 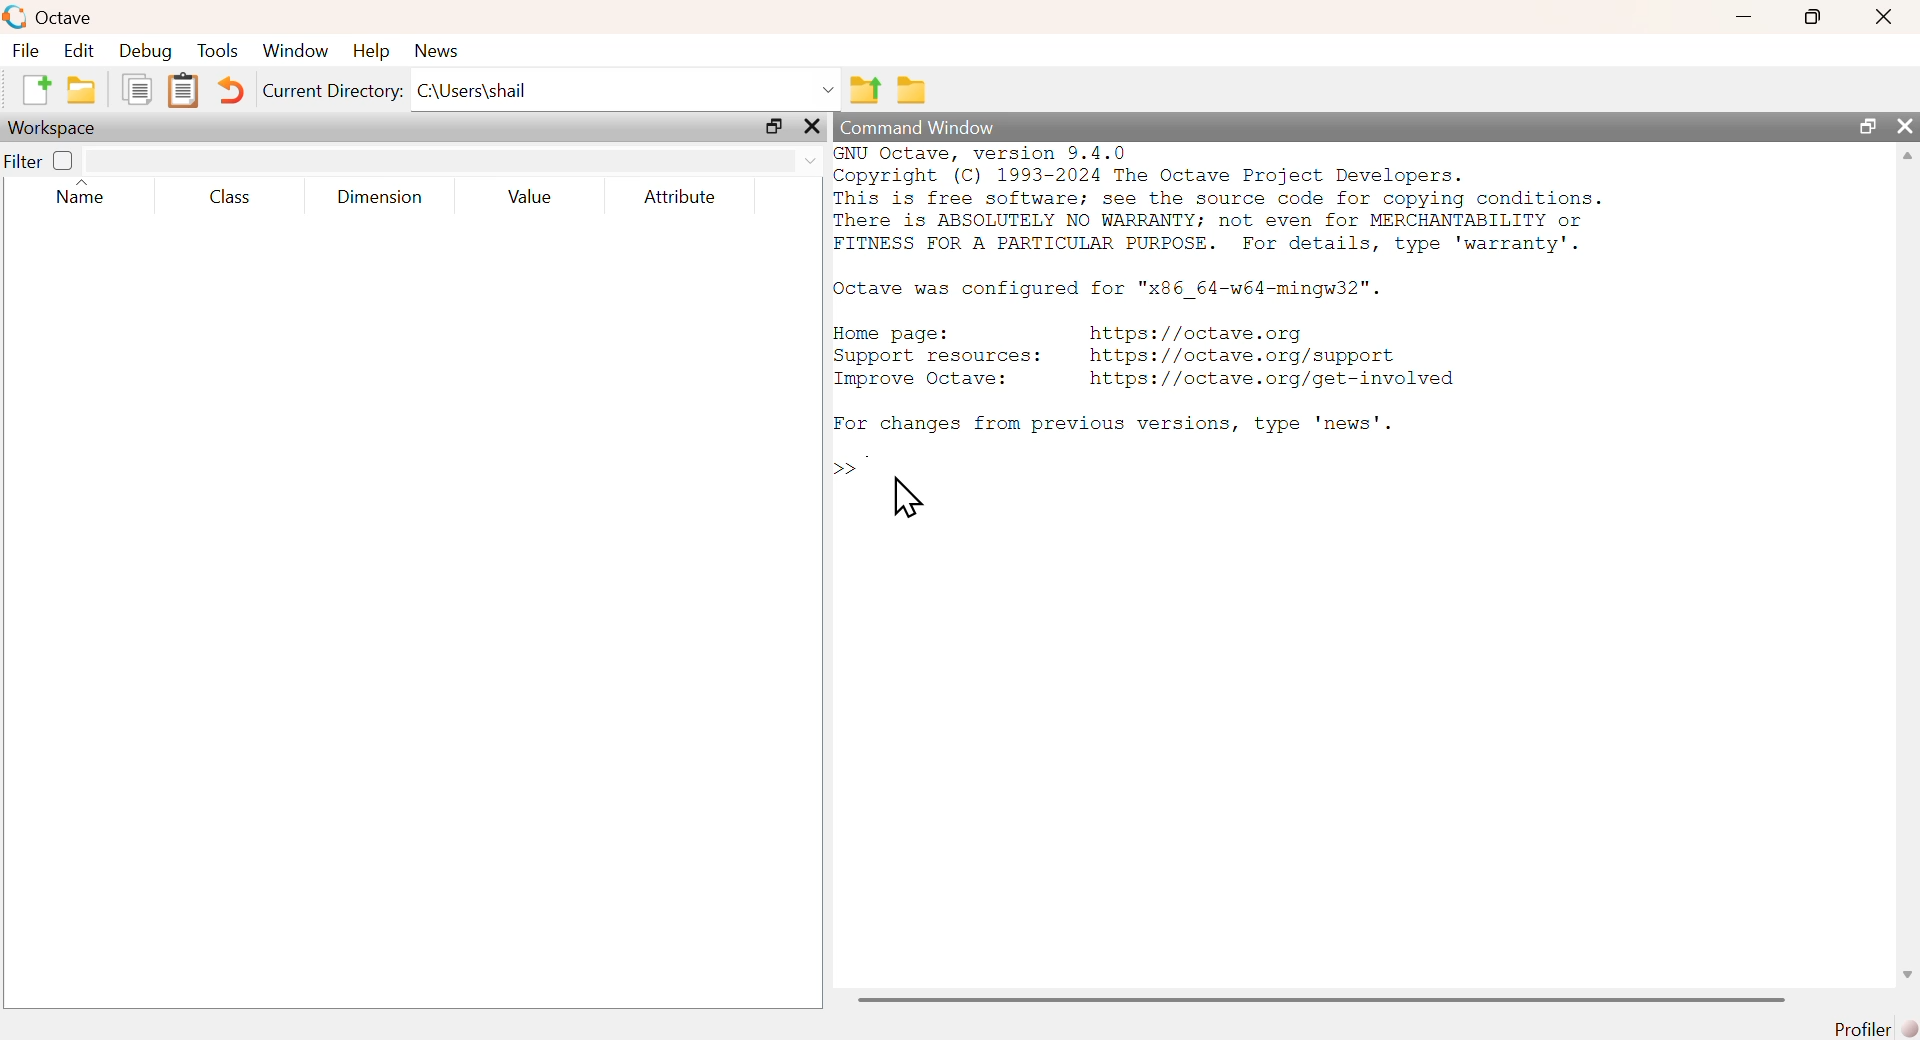 I want to click on current directory, so click(x=334, y=92).